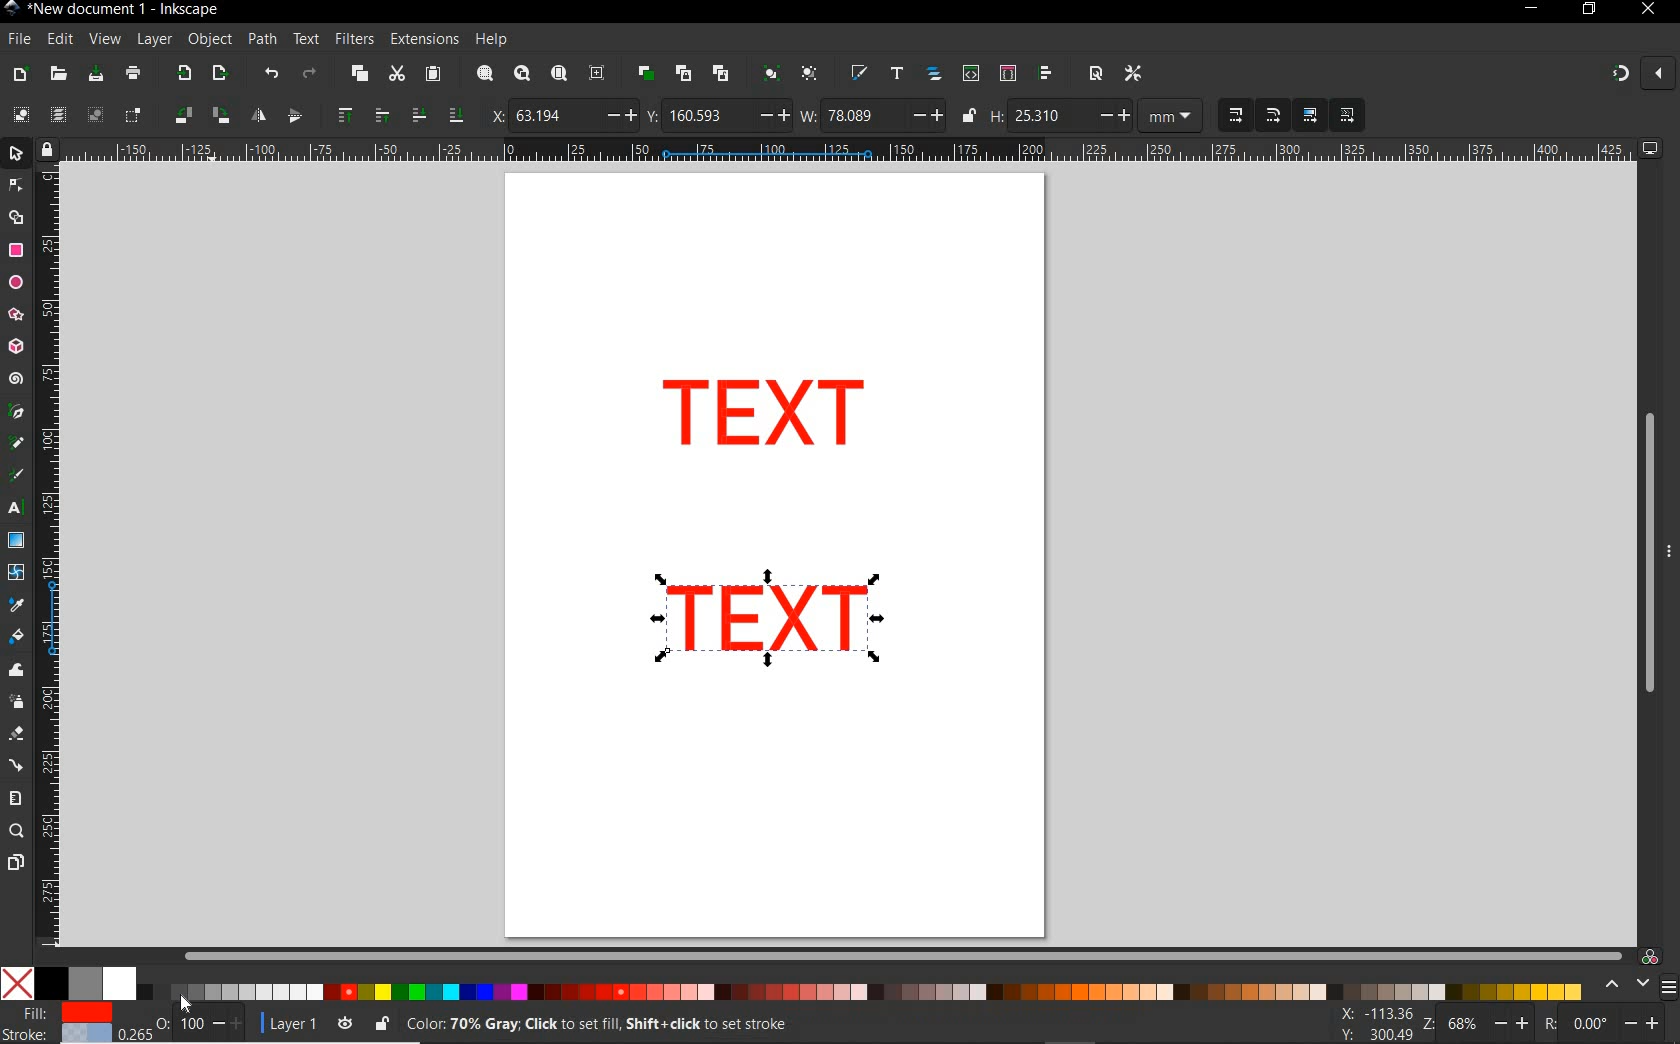 Image resolution: width=1680 pixels, height=1044 pixels. I want to click on open document properties, so click(1095, 73).